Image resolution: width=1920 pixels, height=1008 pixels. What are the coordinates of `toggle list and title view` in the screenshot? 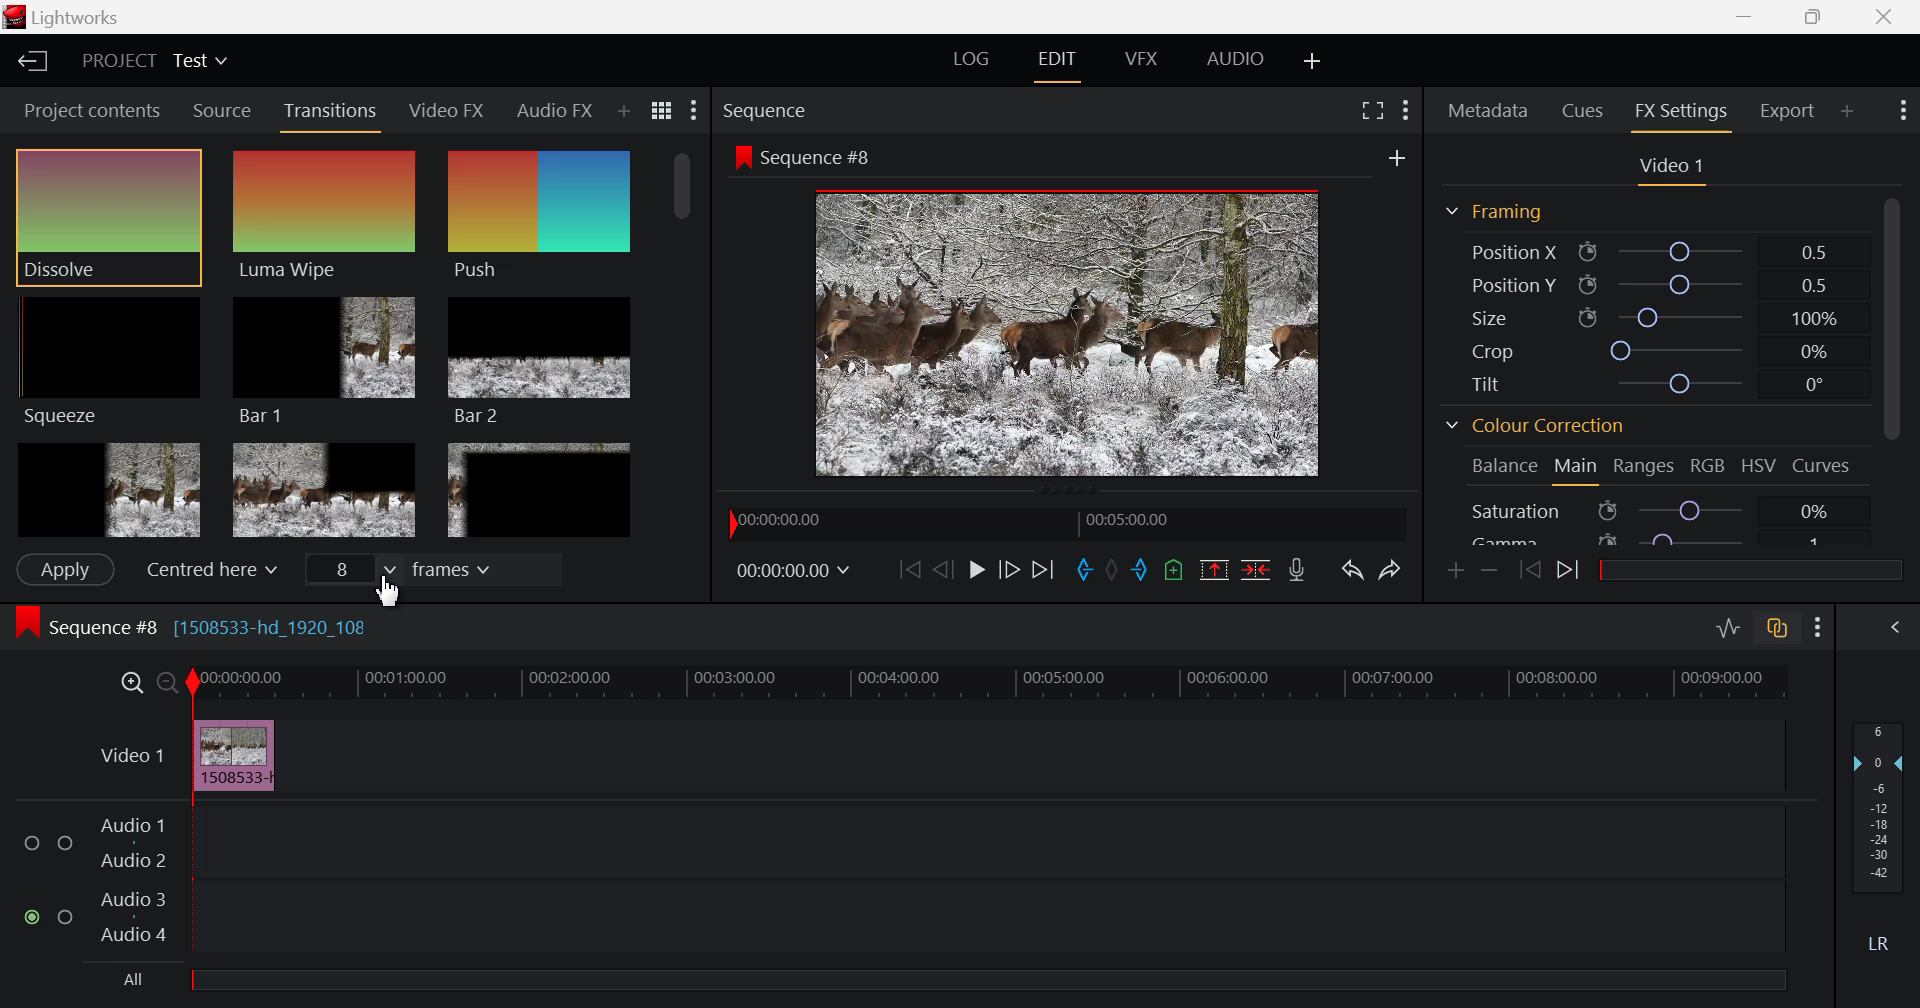 It's located at (660, 111).